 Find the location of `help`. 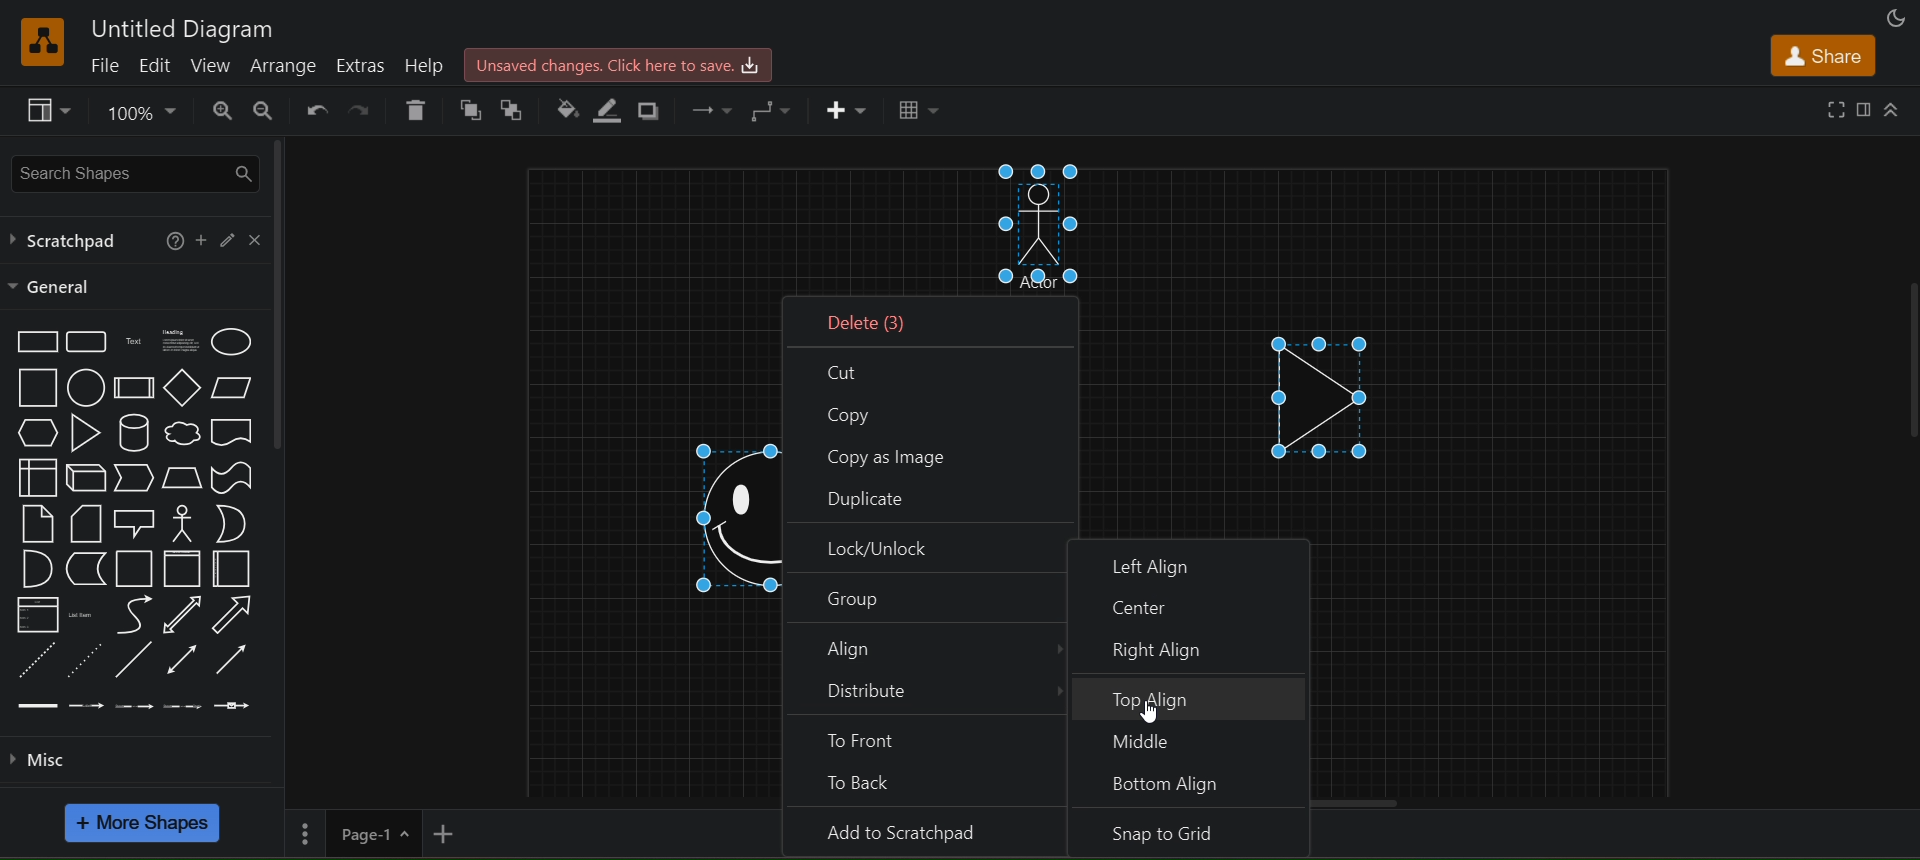

help is located at coordinates (427, 65).